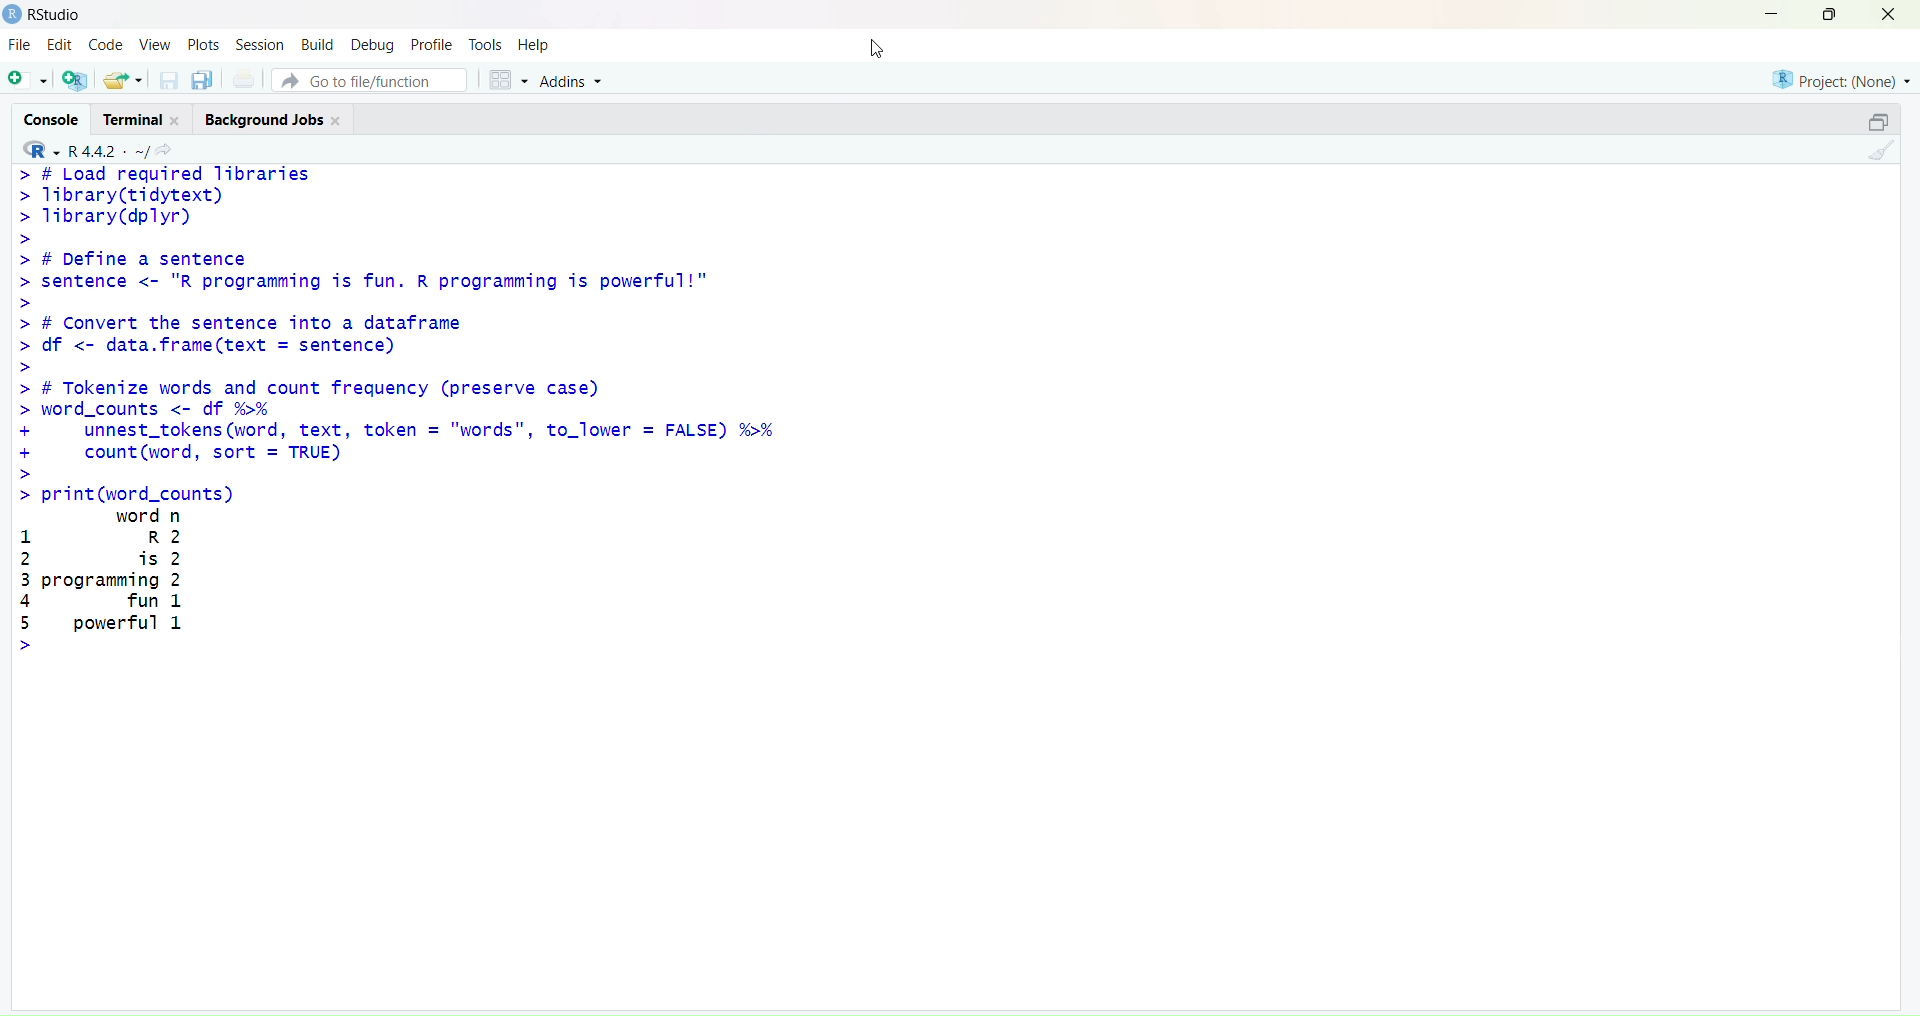 Image resolution: width=1920 pixels, height=1016 pixels. What do you see at coordinates (205, 80) in the screenshot?
I see `save all open documents` at bounding box center [205, 80].